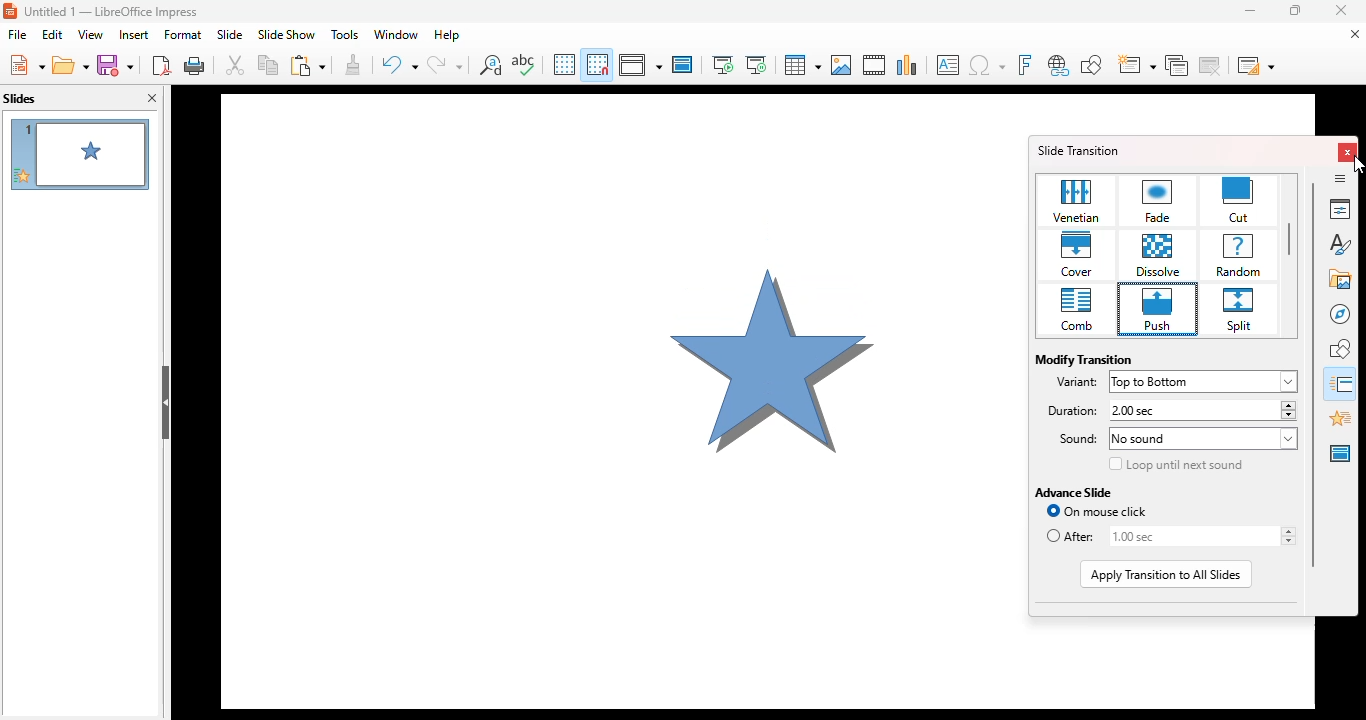 The height and width of the screenshot is (720, 1366). Describe the element at coordinates (614, 392) in the screenshot. I see `slide 1` at that location.